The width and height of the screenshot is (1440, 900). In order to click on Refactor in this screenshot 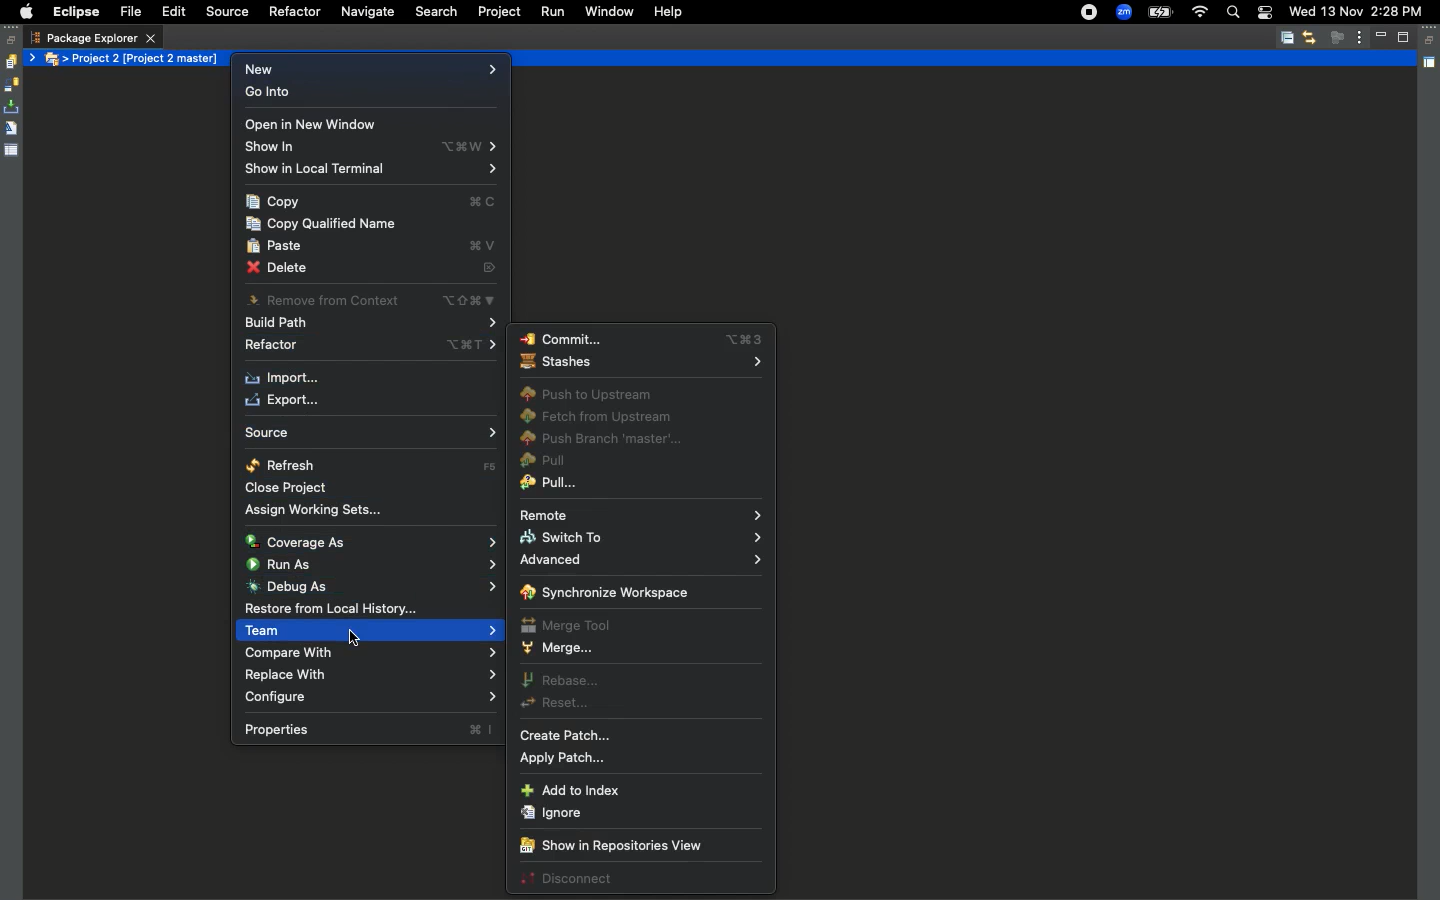, I will do `click(376, 346)`.